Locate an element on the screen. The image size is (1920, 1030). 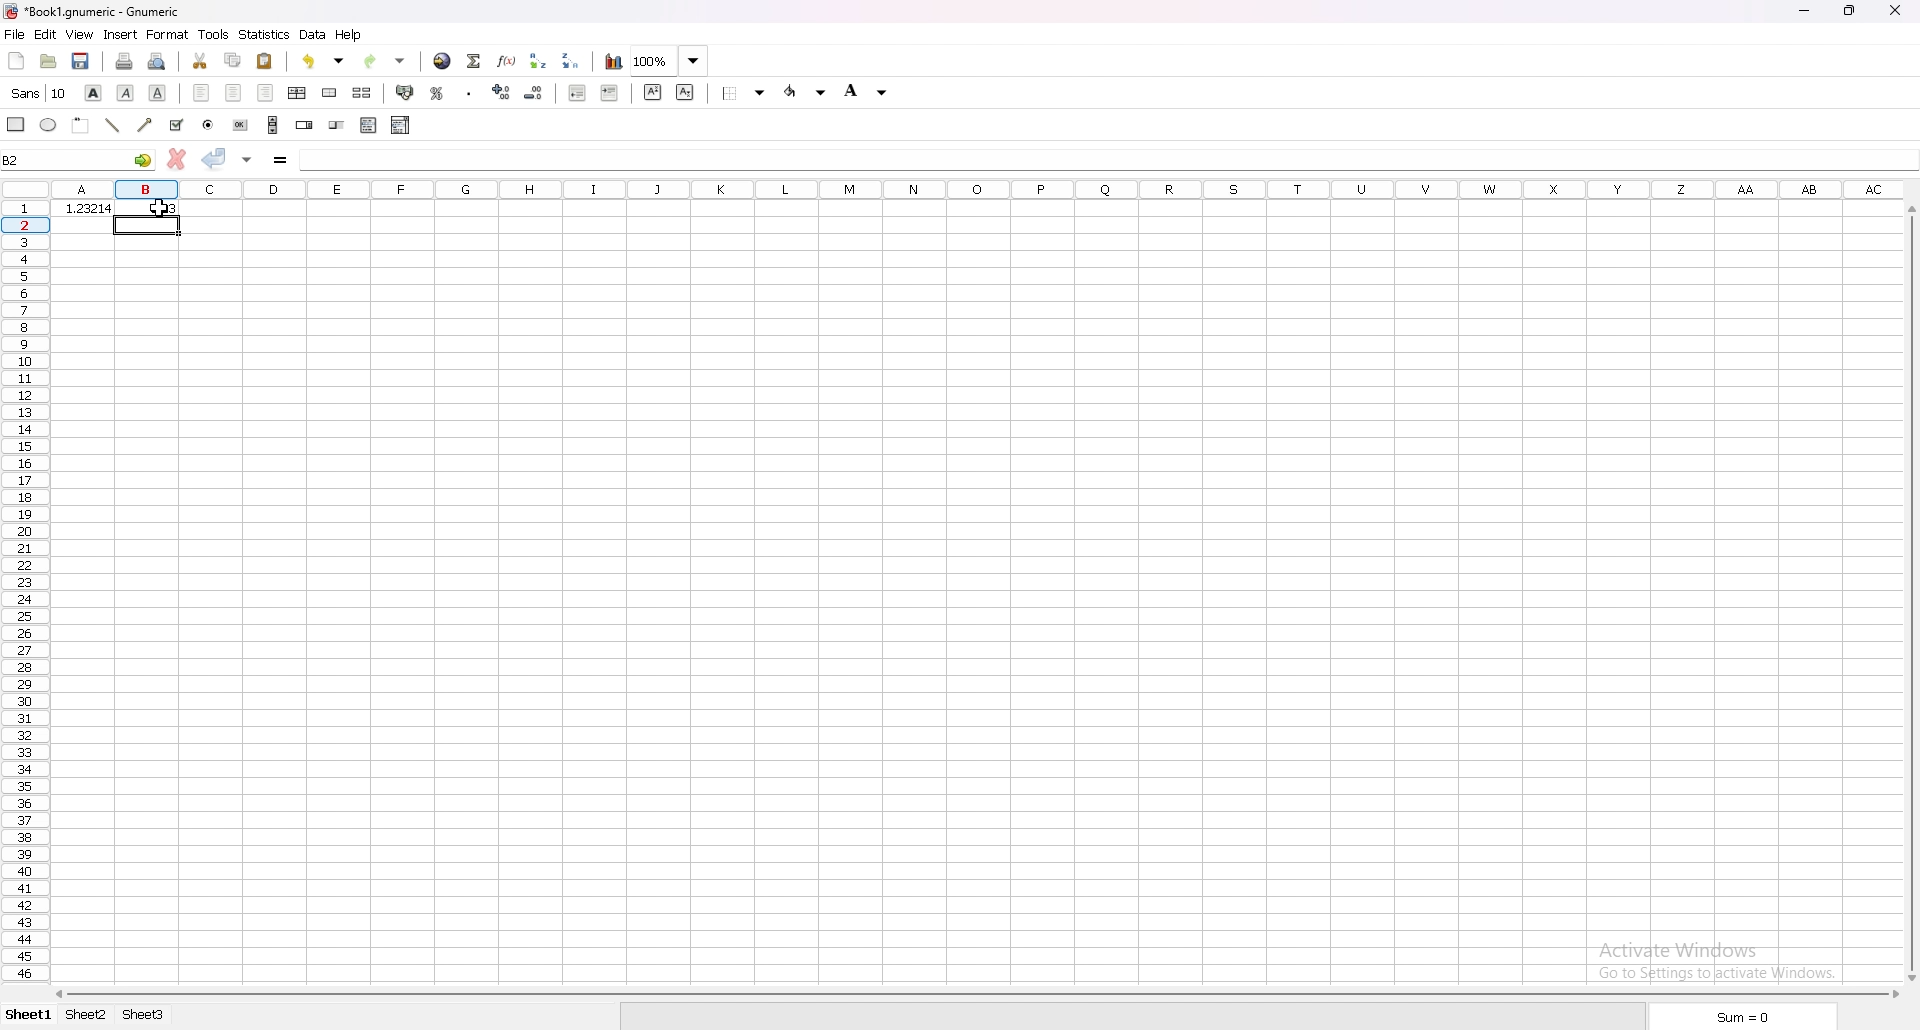
new is located at coordinates (17, 60).